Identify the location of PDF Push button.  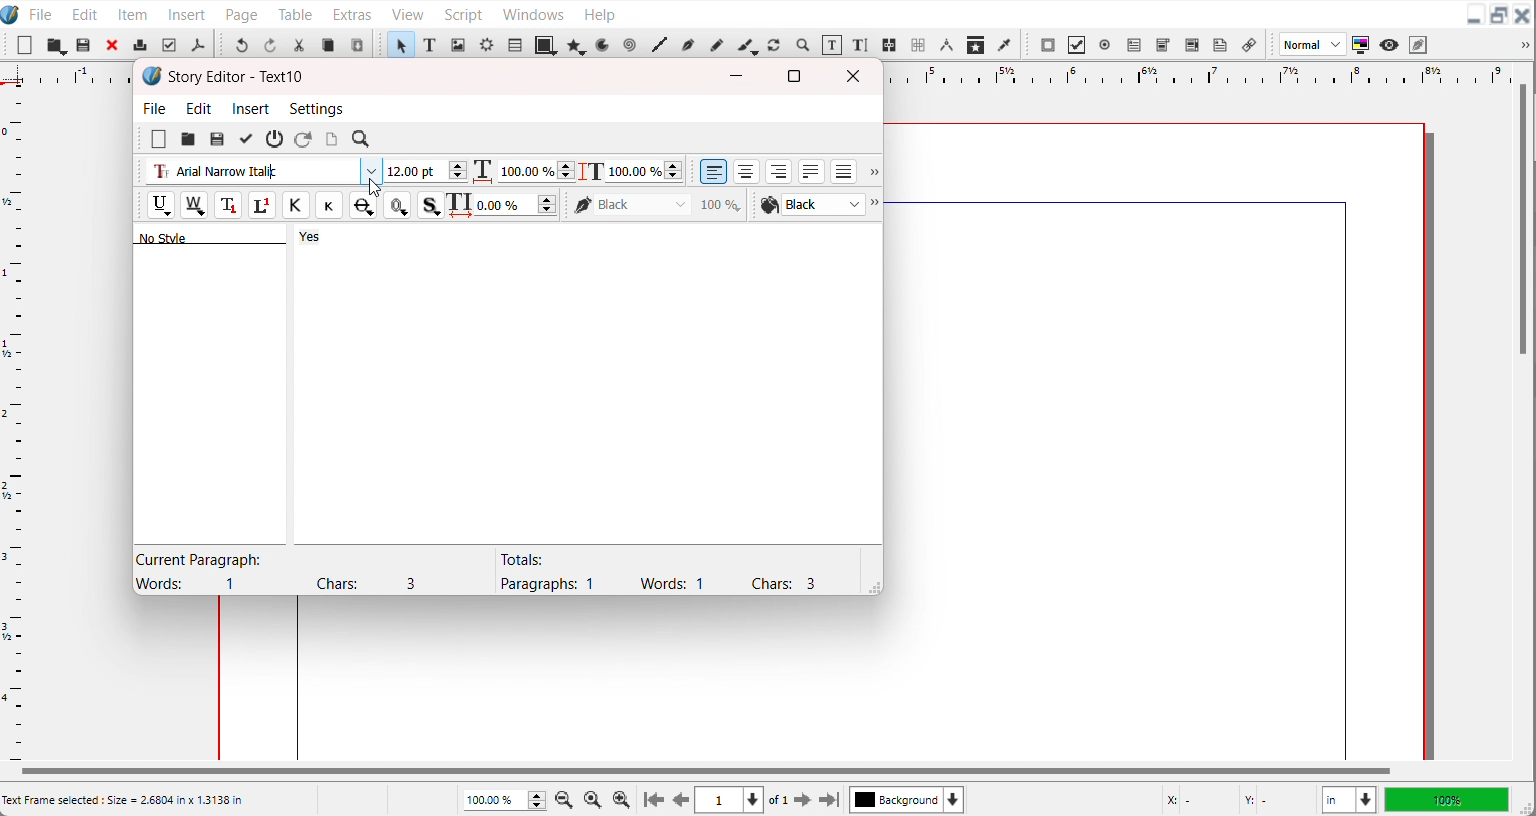
(1048, 44).